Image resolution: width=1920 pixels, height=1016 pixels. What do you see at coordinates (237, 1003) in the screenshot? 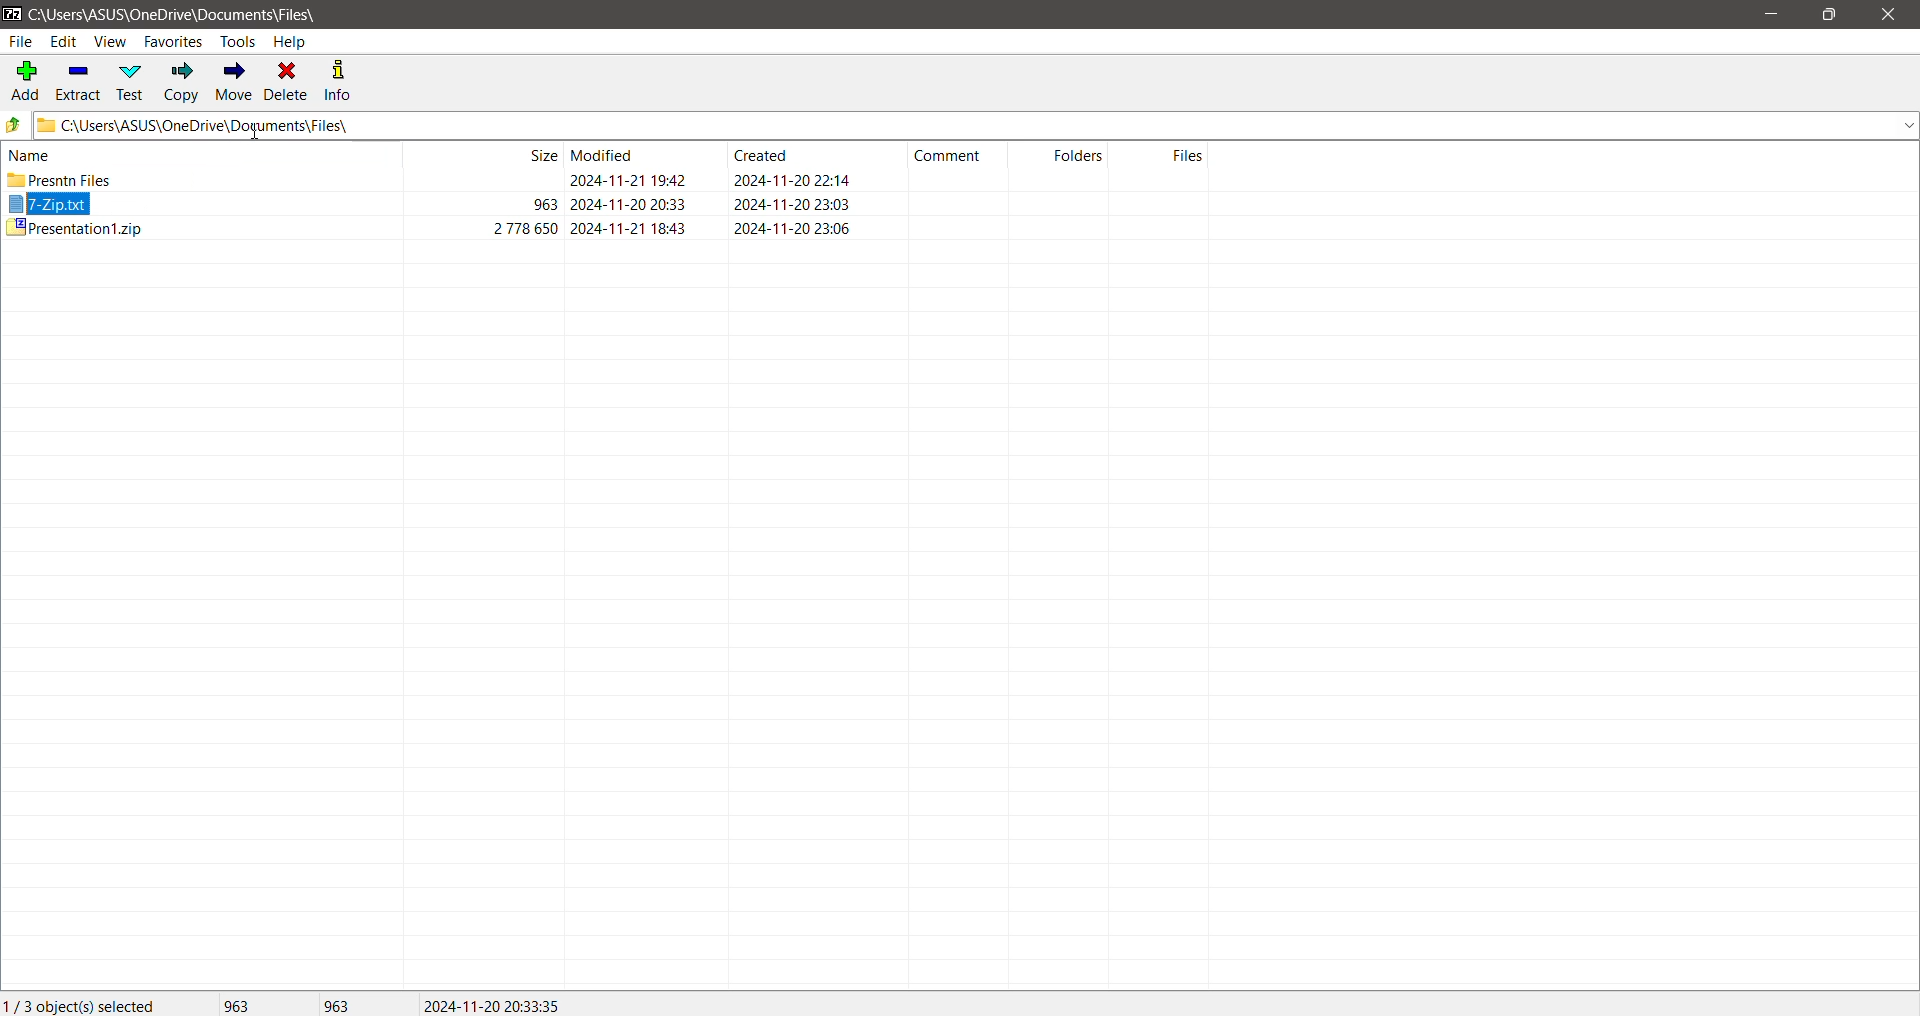
I see `Total Size of selected file(s)` at bounding box center [237, 1003].